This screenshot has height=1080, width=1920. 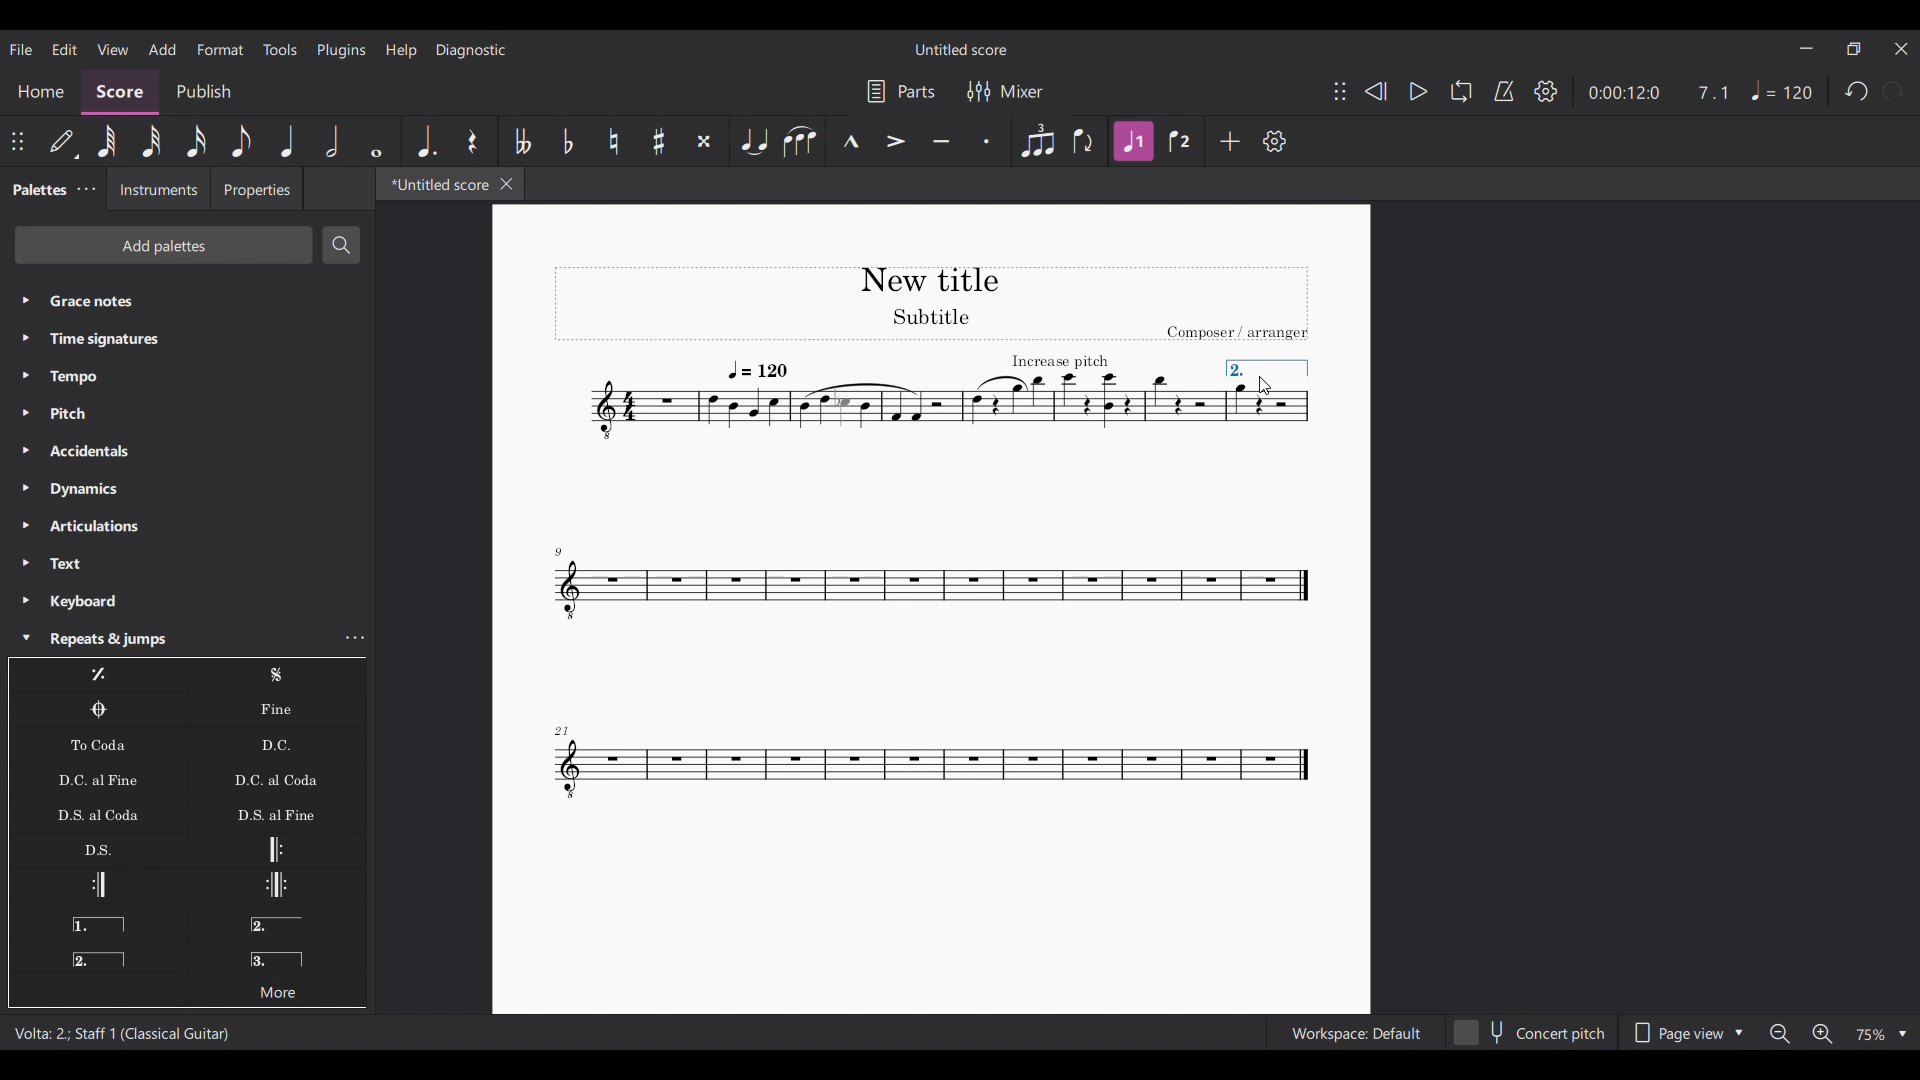 I want to click on Change position, so click(x=17, y=141).